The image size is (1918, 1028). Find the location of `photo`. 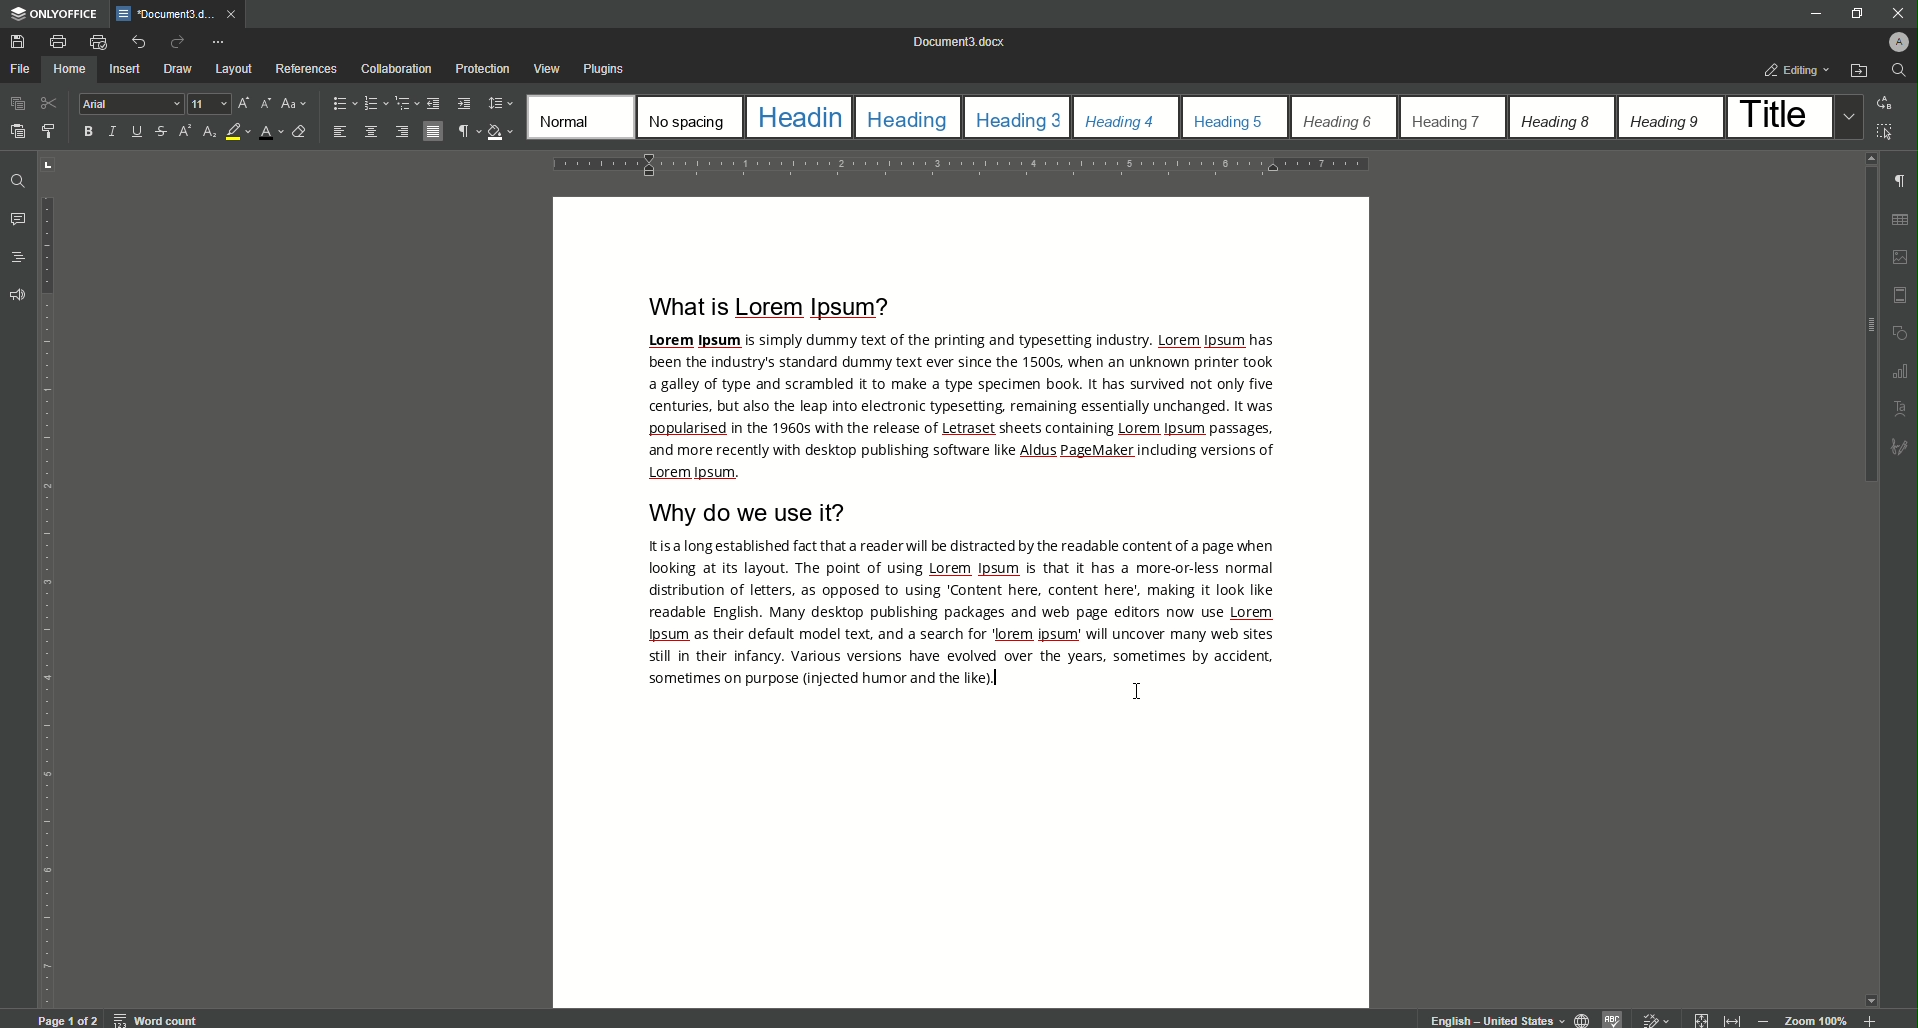

photo is located at coordinates (1901, 251).